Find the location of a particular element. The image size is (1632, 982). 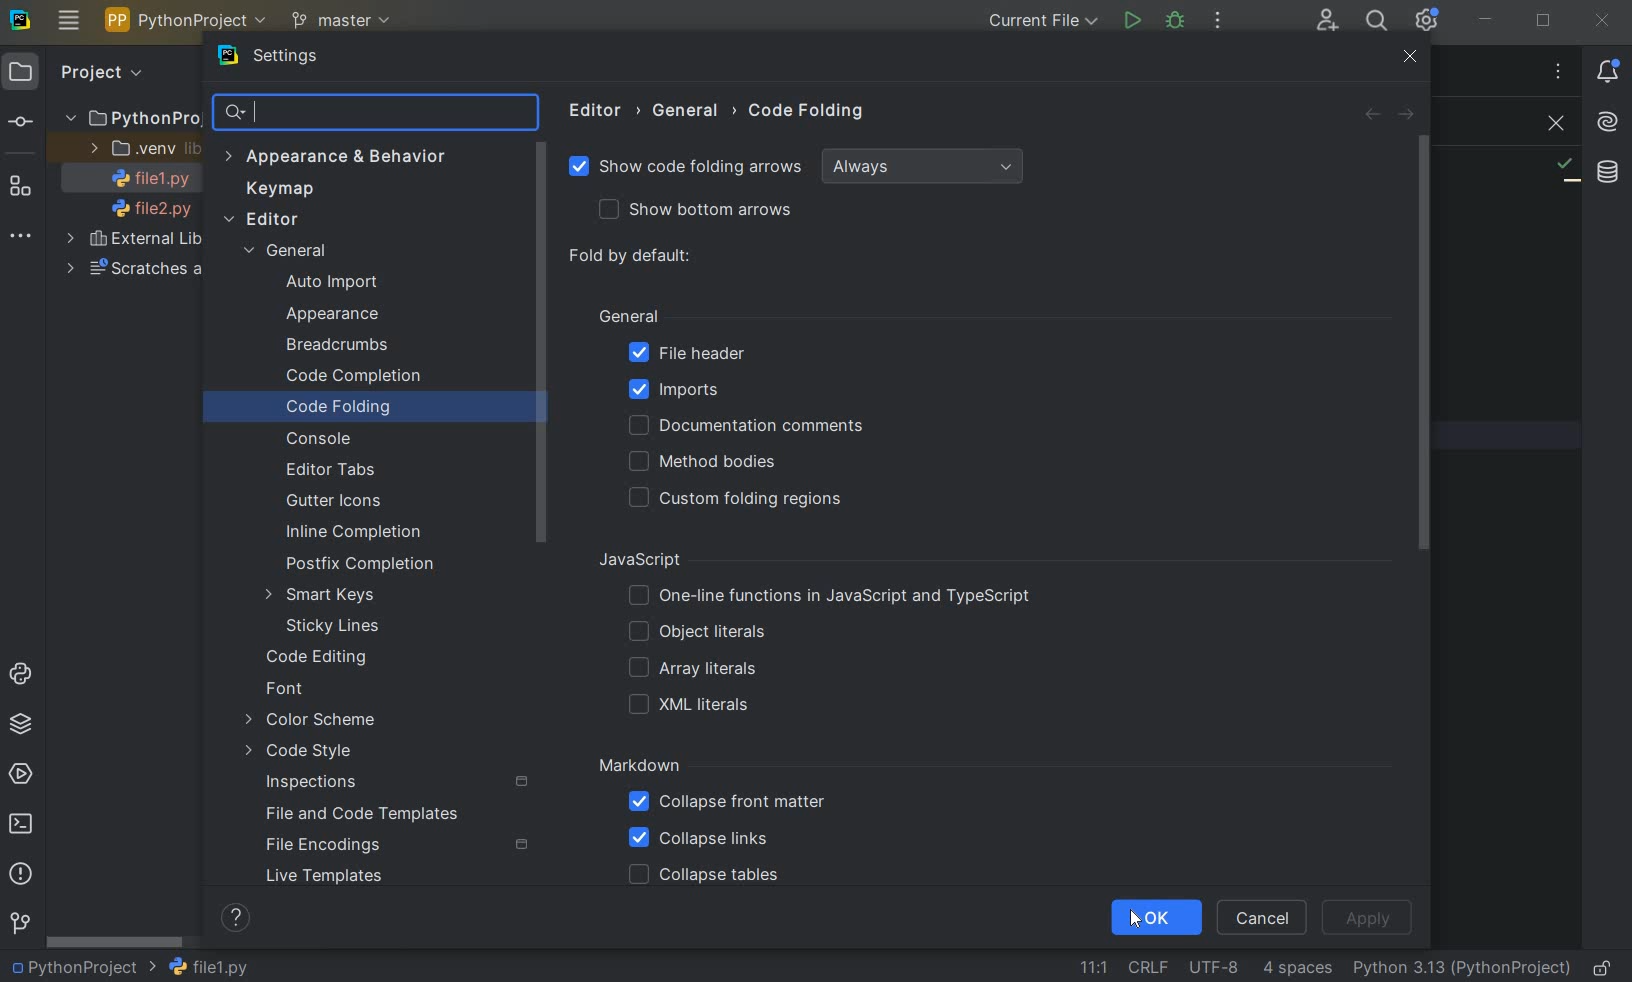

NOTIFICATIONS is located at coordinates (1608, 72).